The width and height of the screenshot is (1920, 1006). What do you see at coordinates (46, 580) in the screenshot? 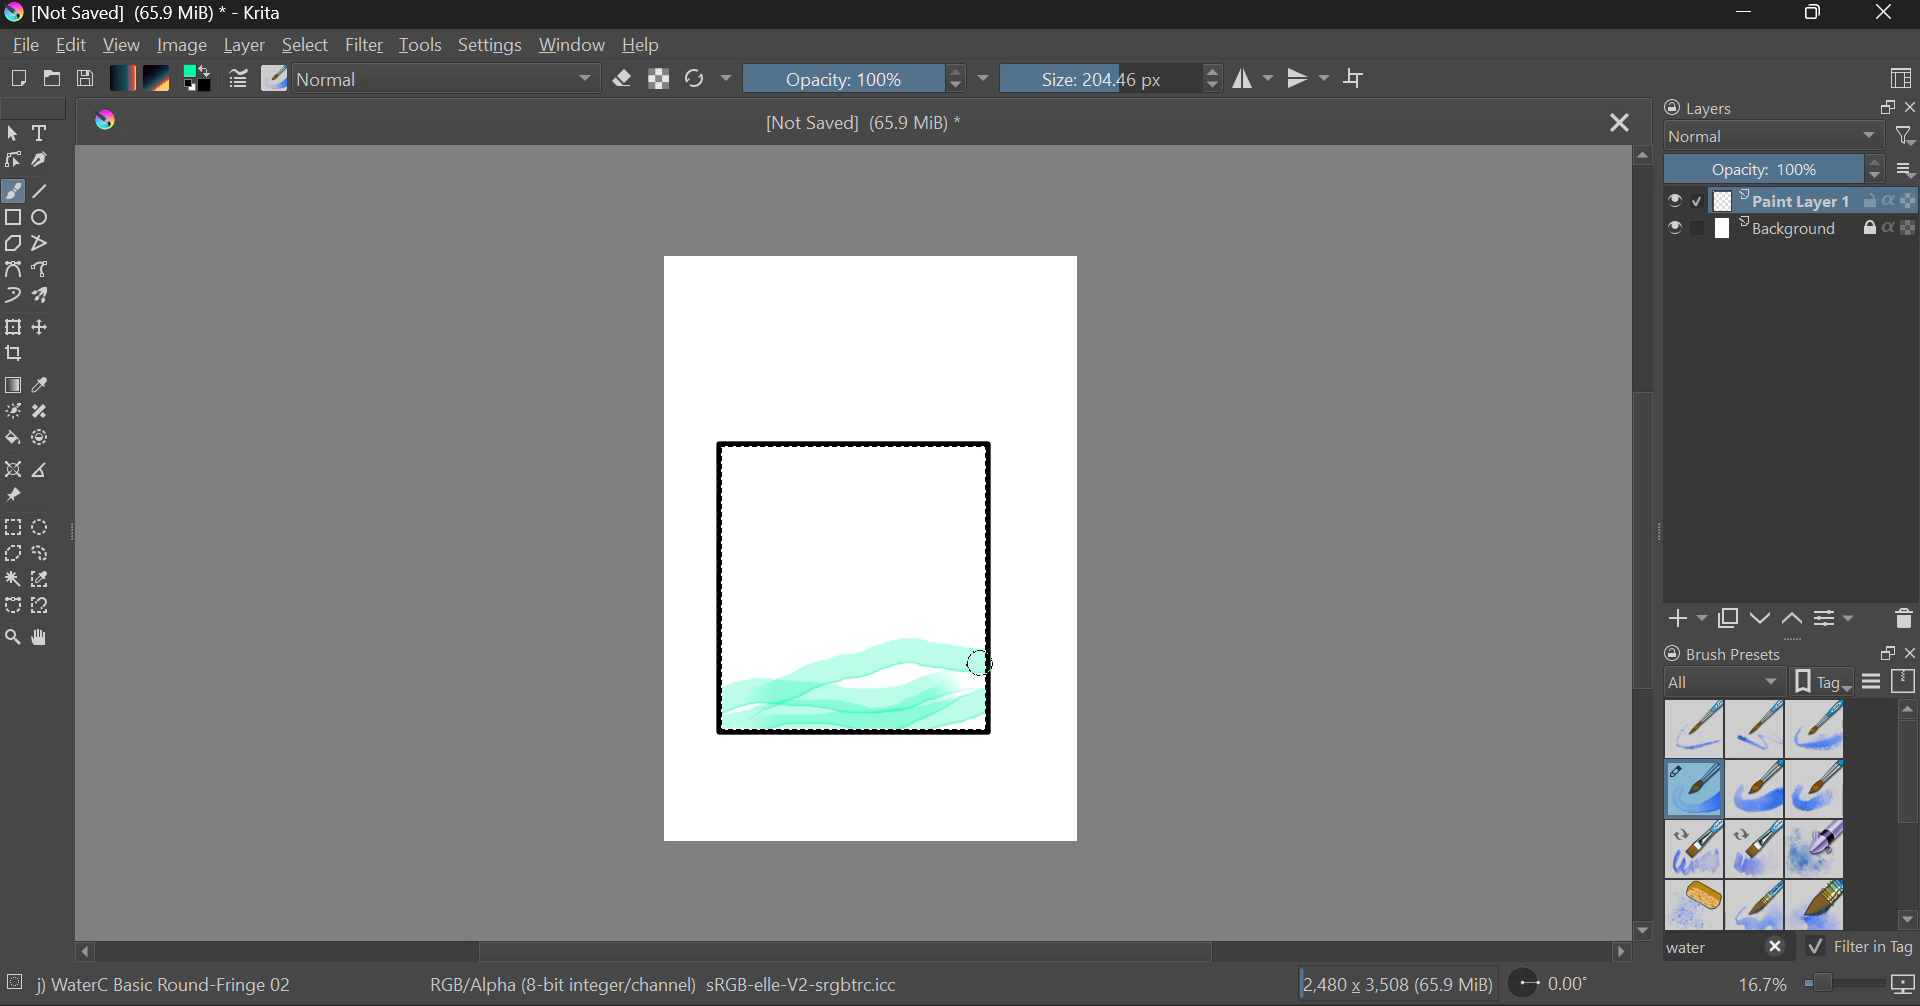
I see `Similar Color Selector` at bounding box center [46, 580].